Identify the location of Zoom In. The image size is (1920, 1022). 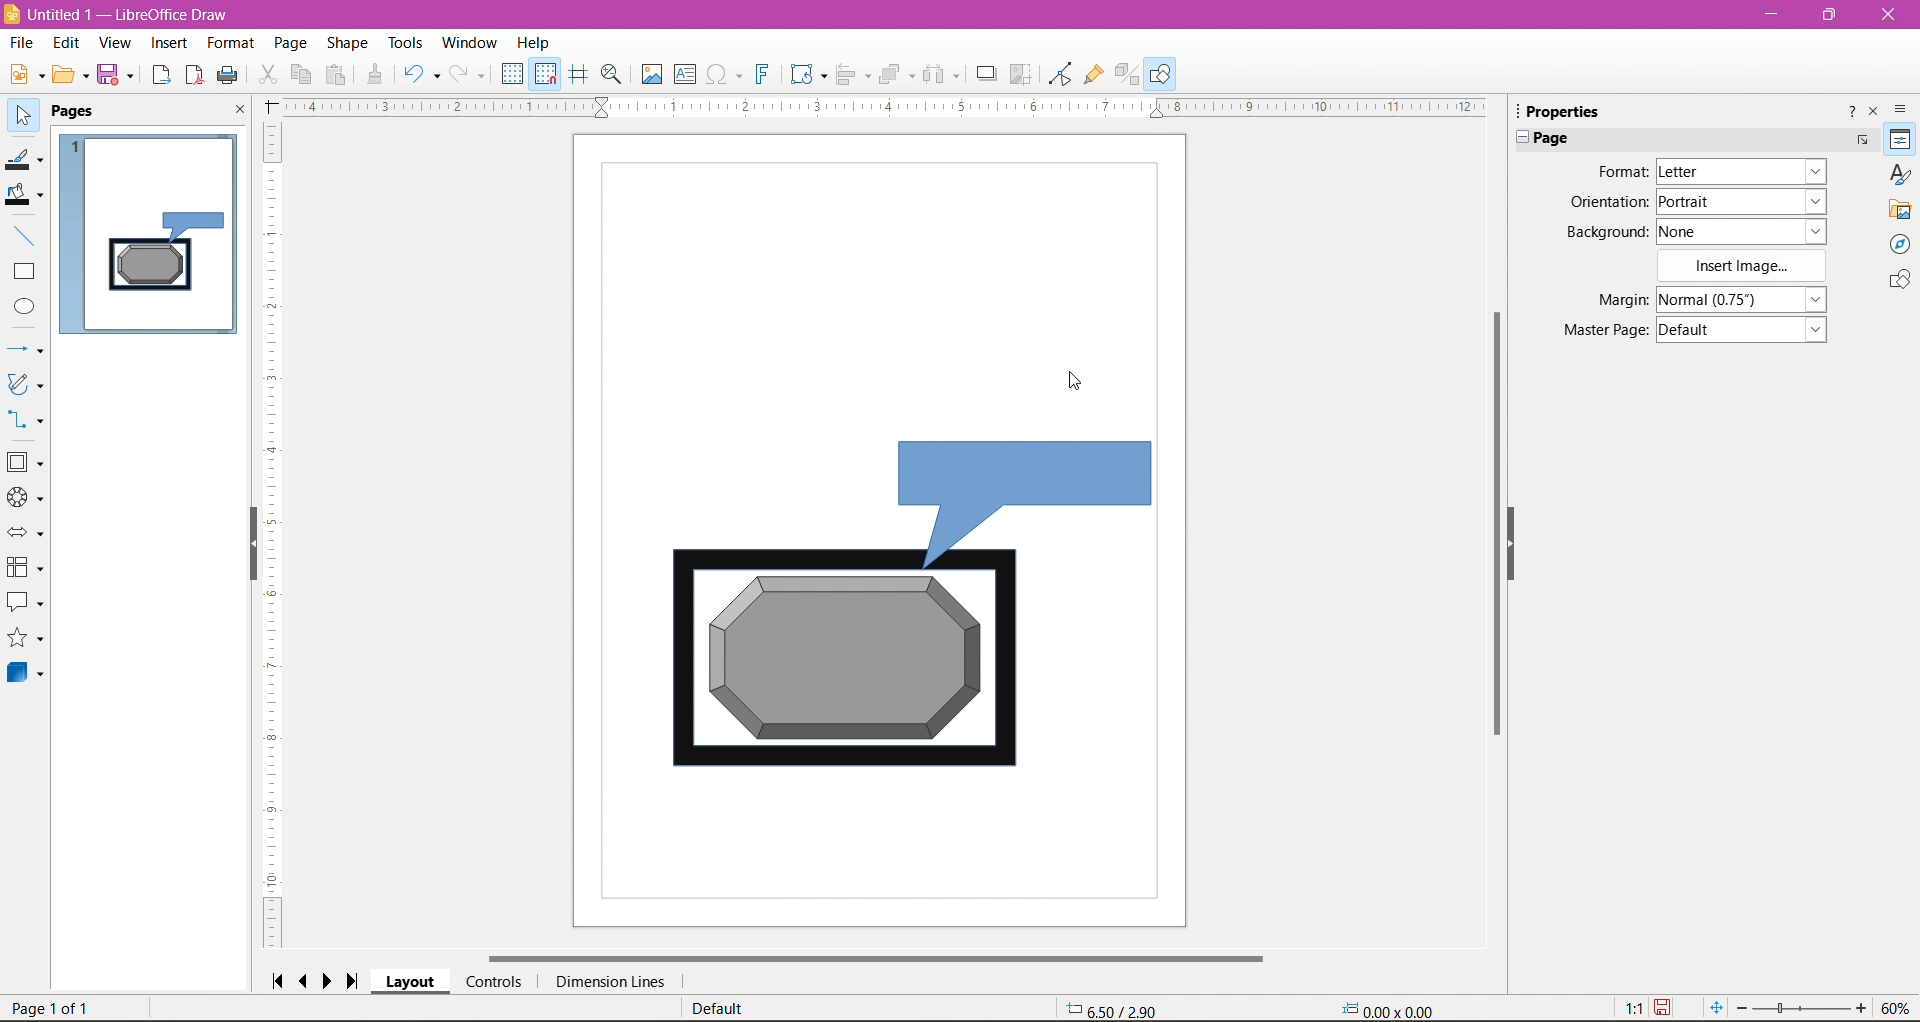
(1863, 1009).